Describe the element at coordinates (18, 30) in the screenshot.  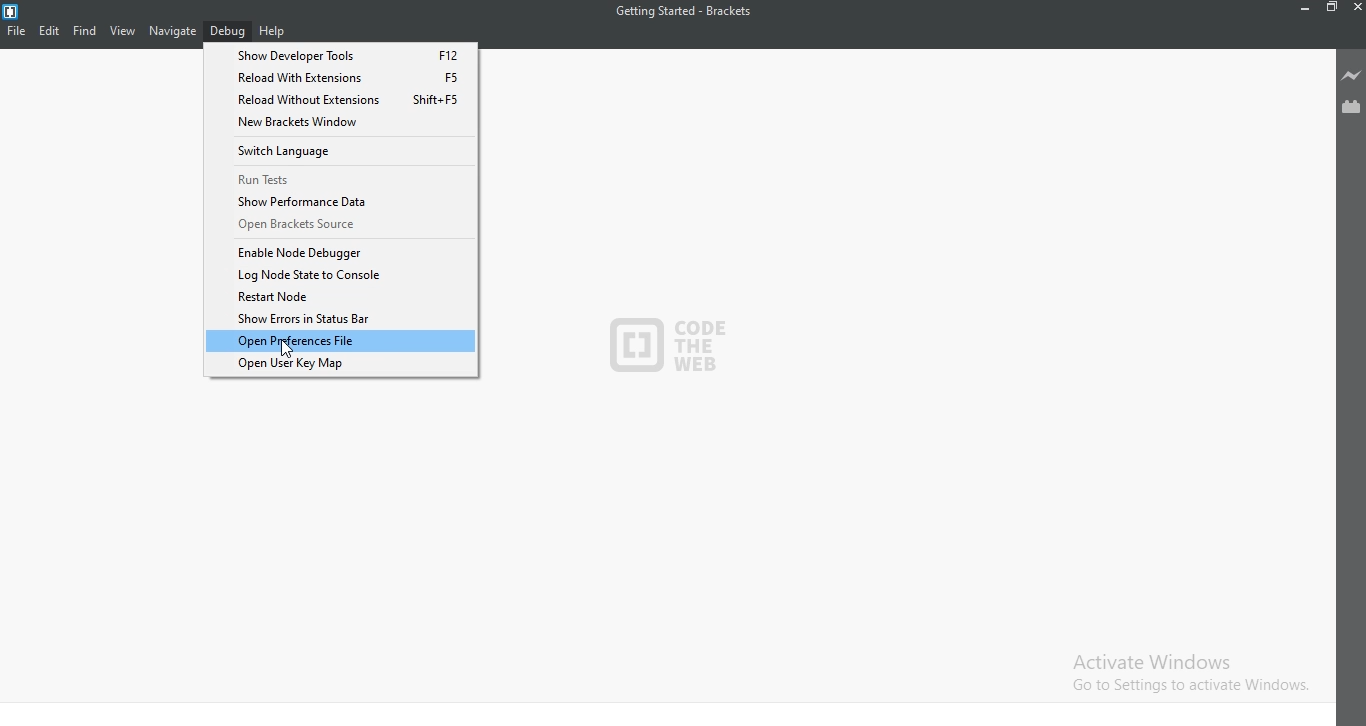
I see `File` at that location.